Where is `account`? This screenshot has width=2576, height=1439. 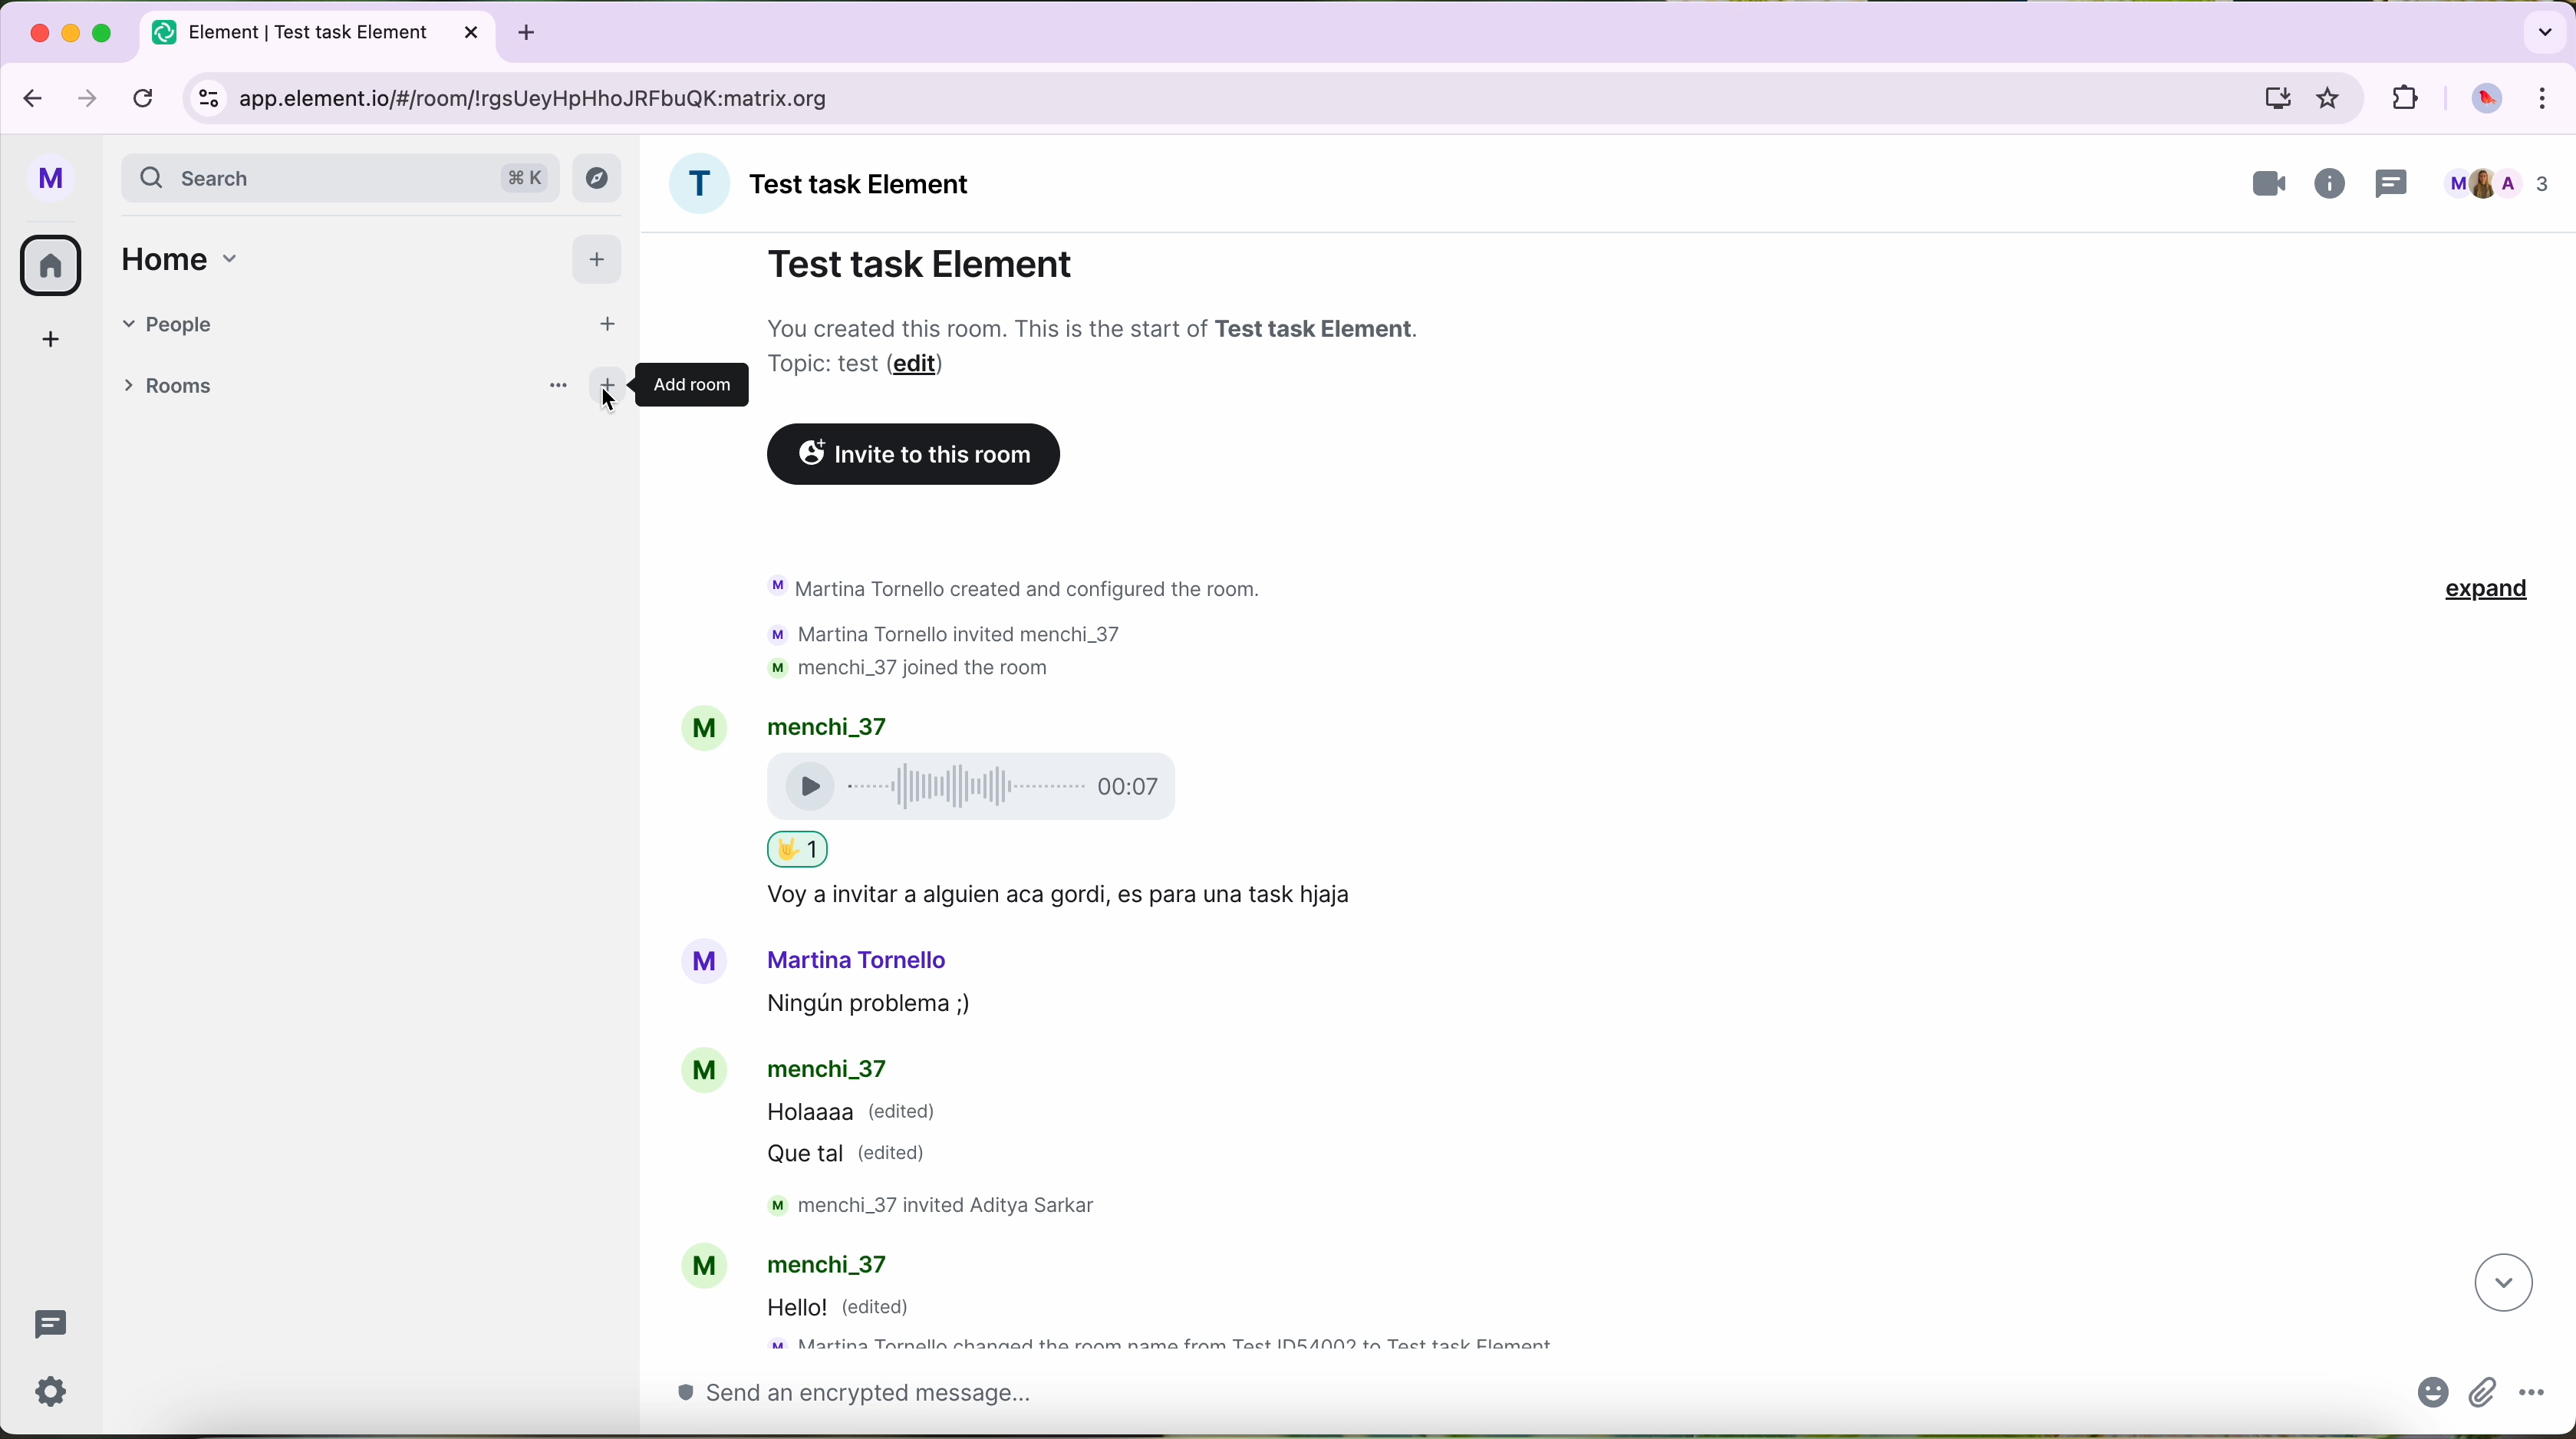
account is located at coordinates (807, 724).